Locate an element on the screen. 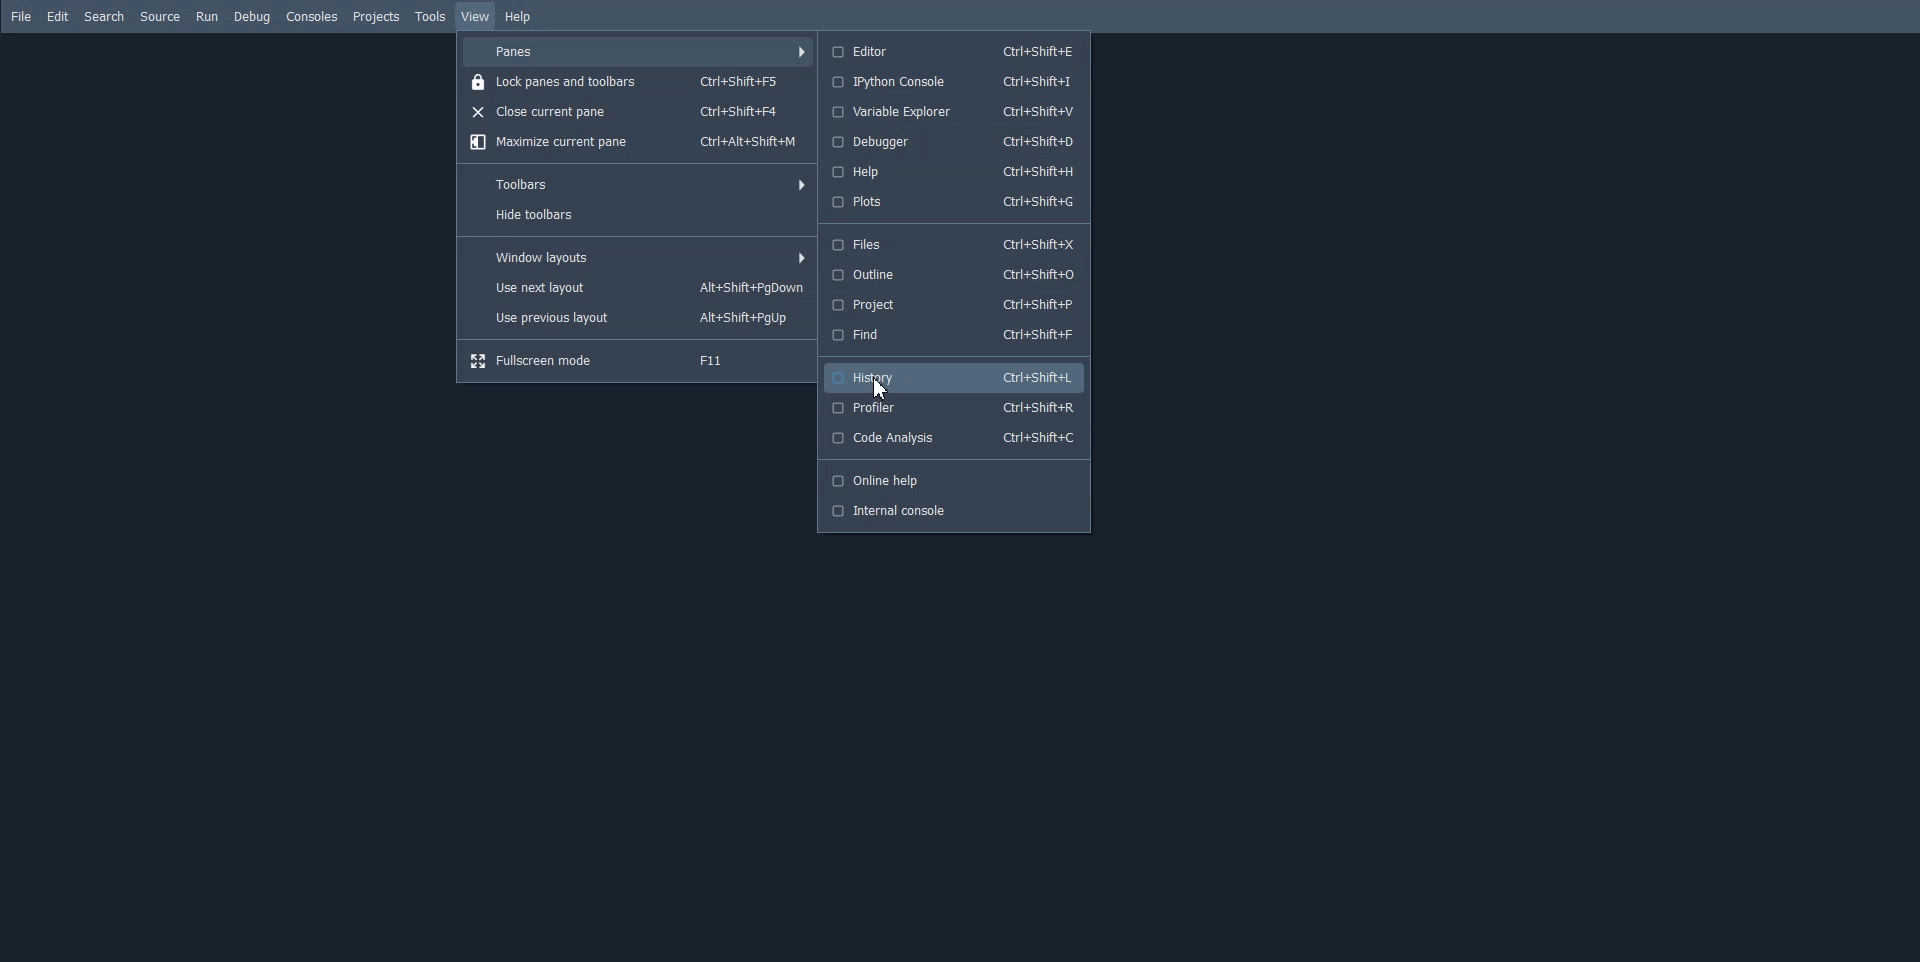 The height and width of the screenshot is (962, 1920). Tools is located at coordinates (430, 16).